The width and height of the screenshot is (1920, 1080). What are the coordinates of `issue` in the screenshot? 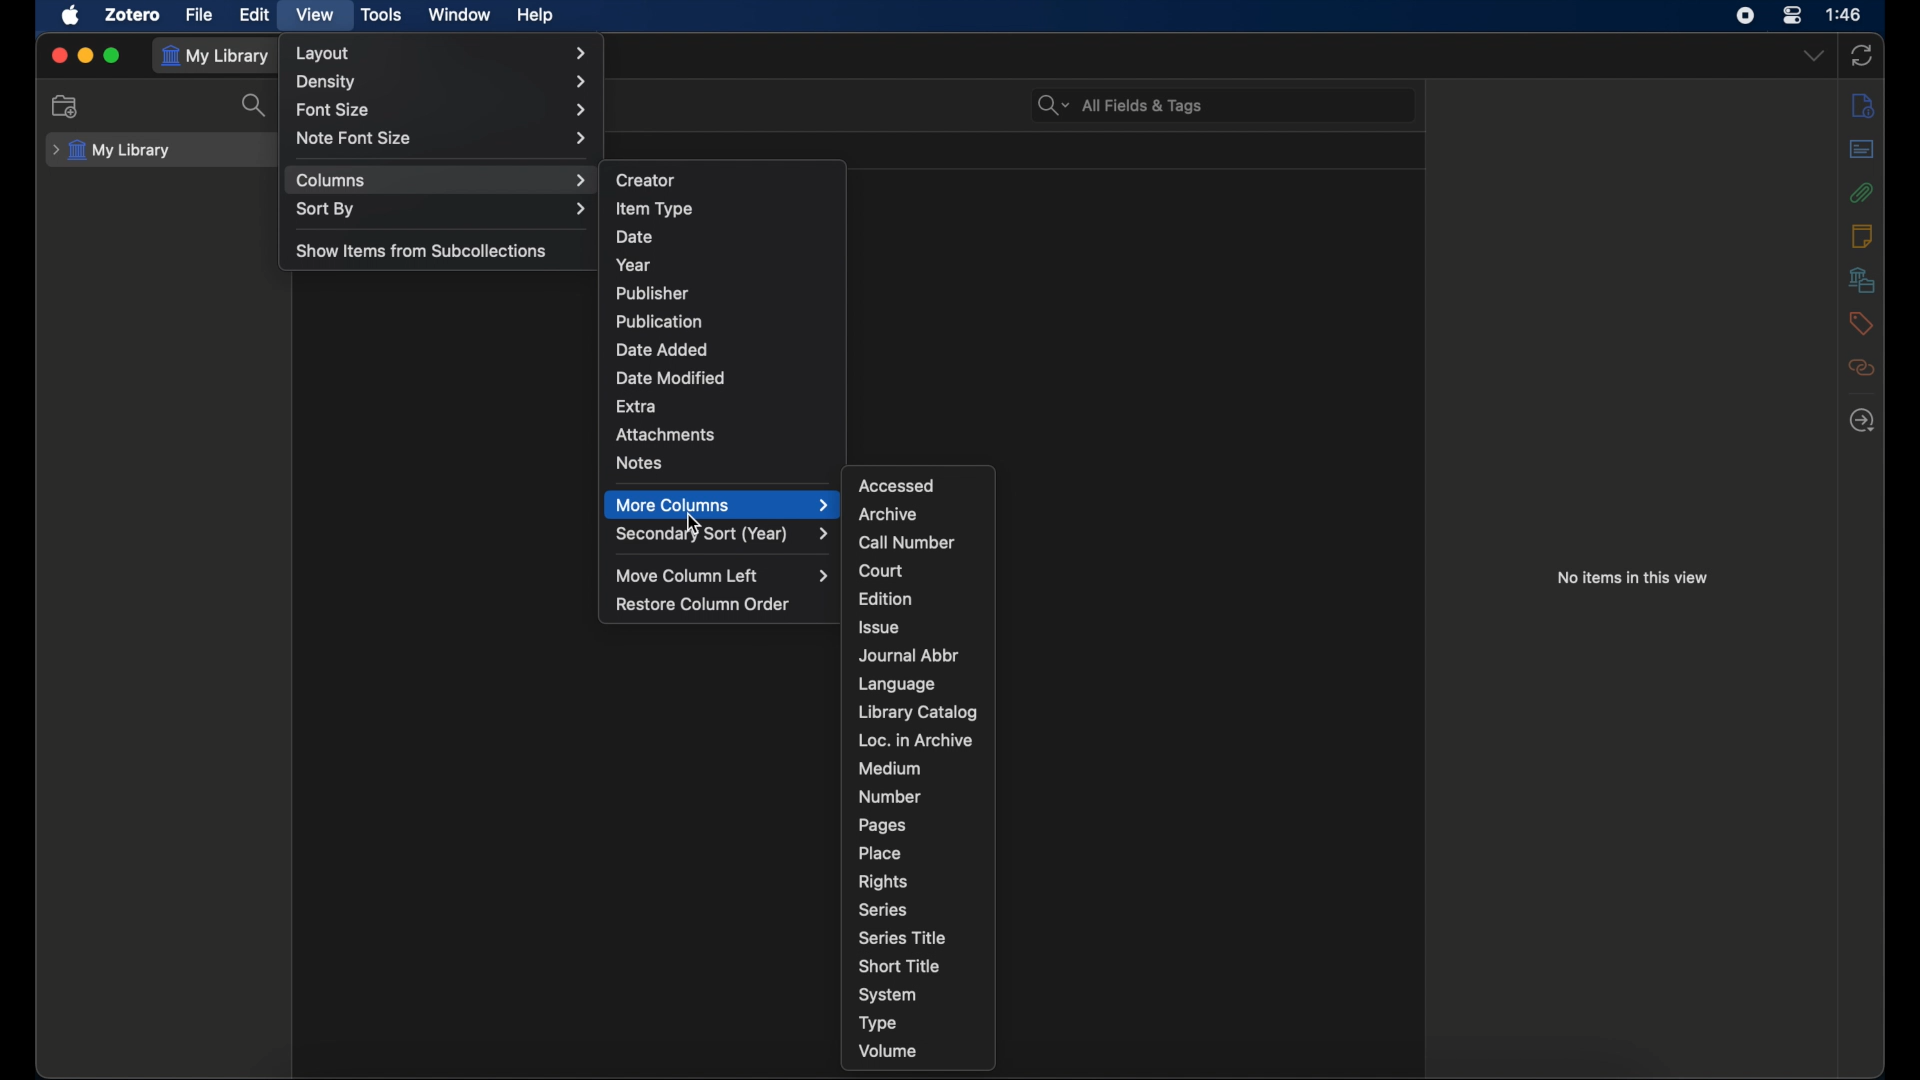 It's located at (881, 627).